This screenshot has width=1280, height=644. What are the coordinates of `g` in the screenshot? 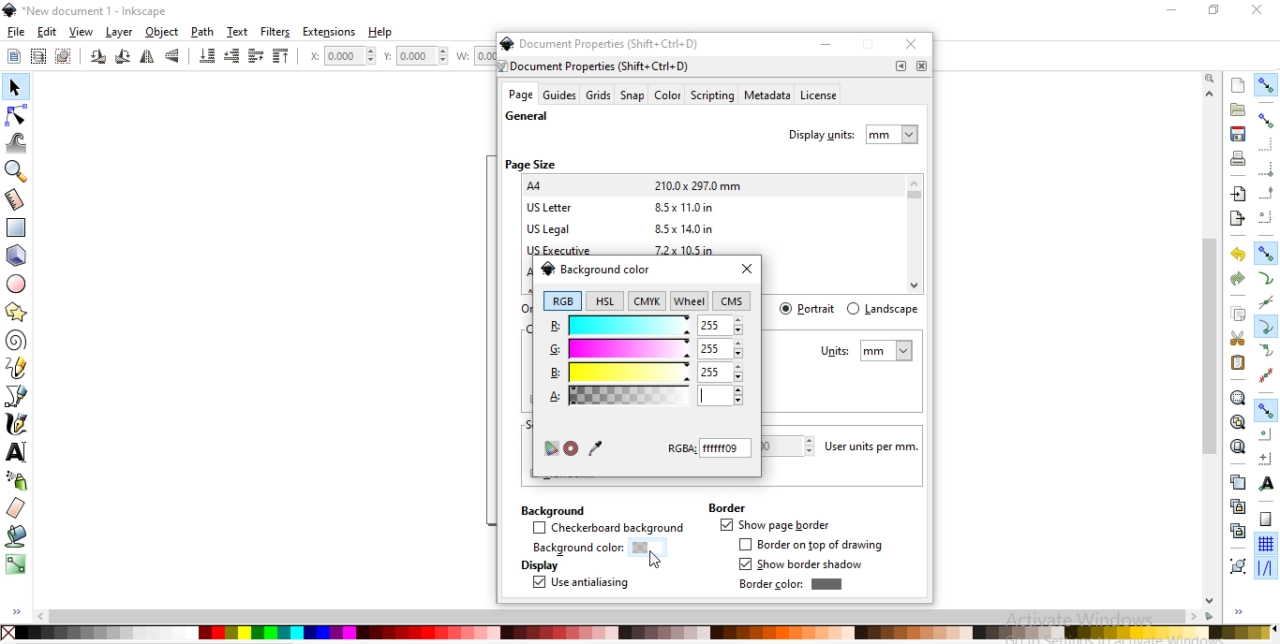 It's located at (646, 350).